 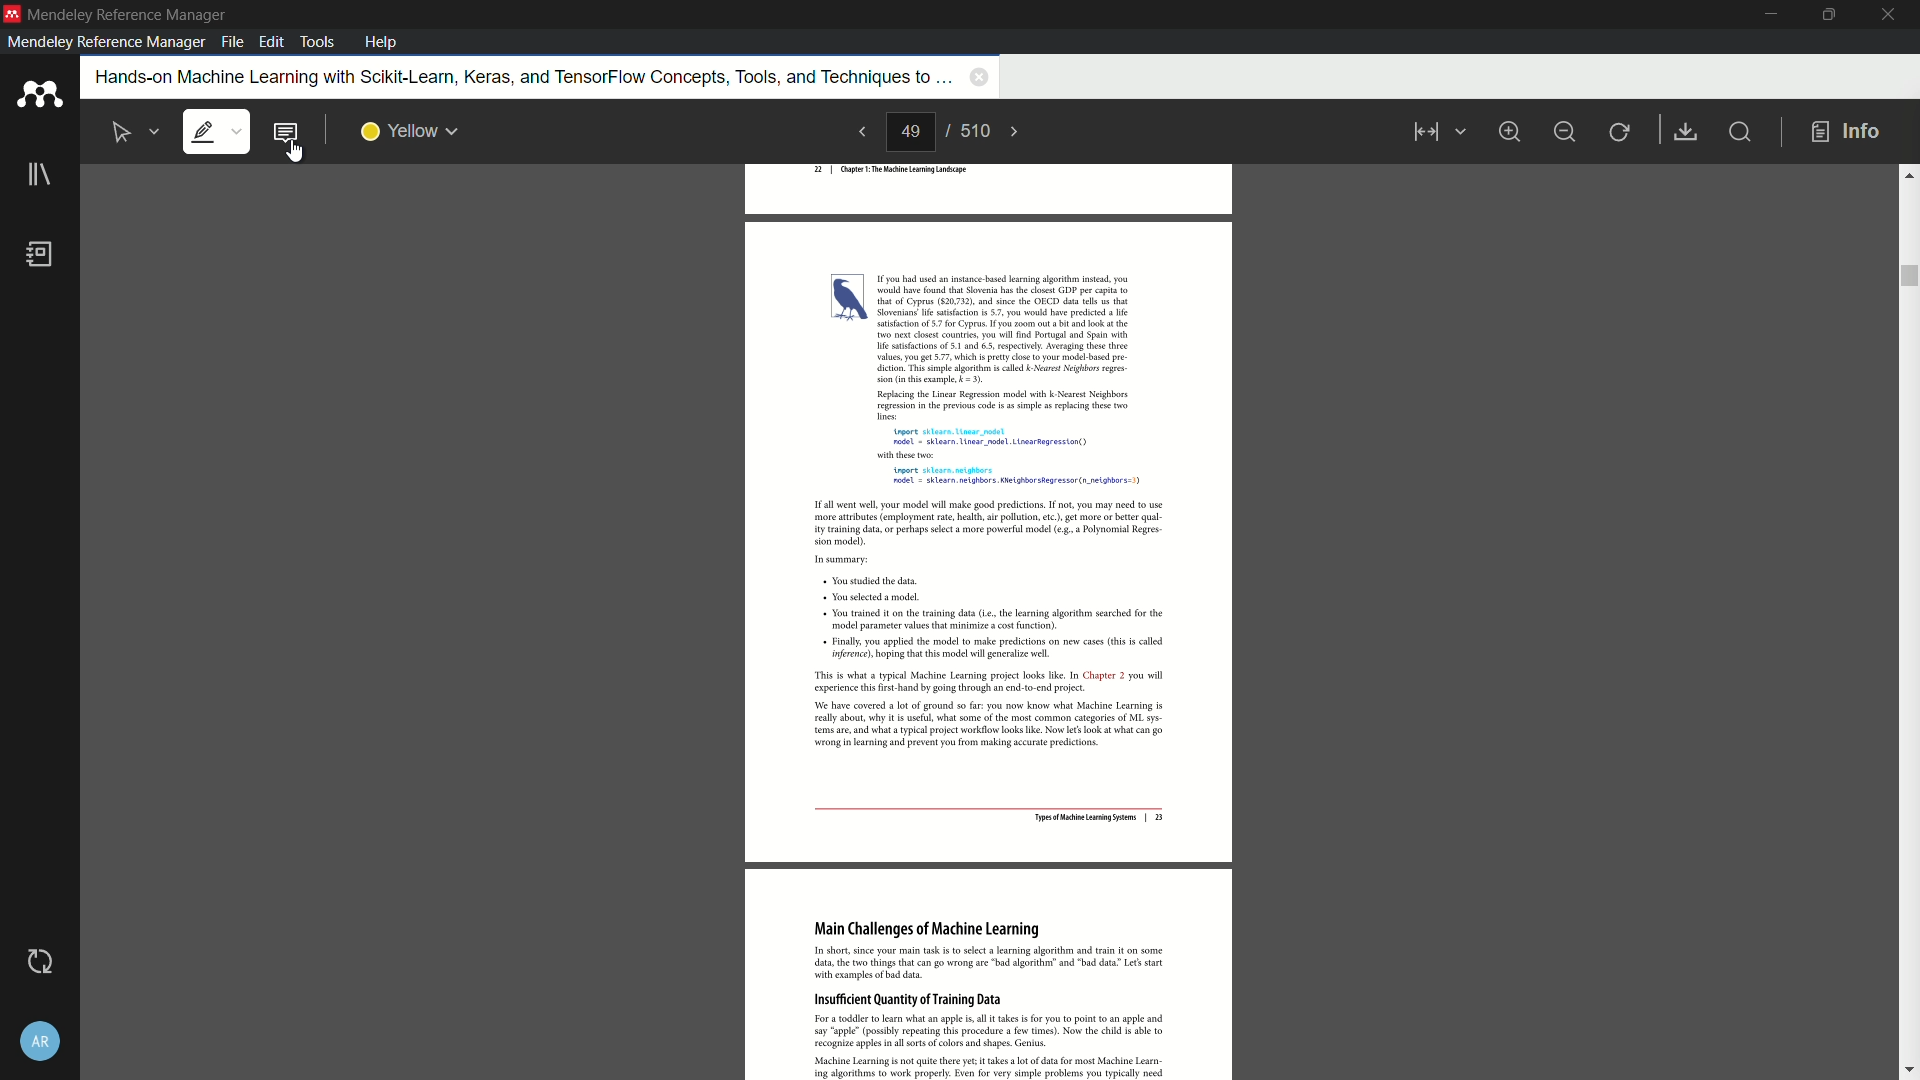 I want to click on save, so click(x=1688, y=132).